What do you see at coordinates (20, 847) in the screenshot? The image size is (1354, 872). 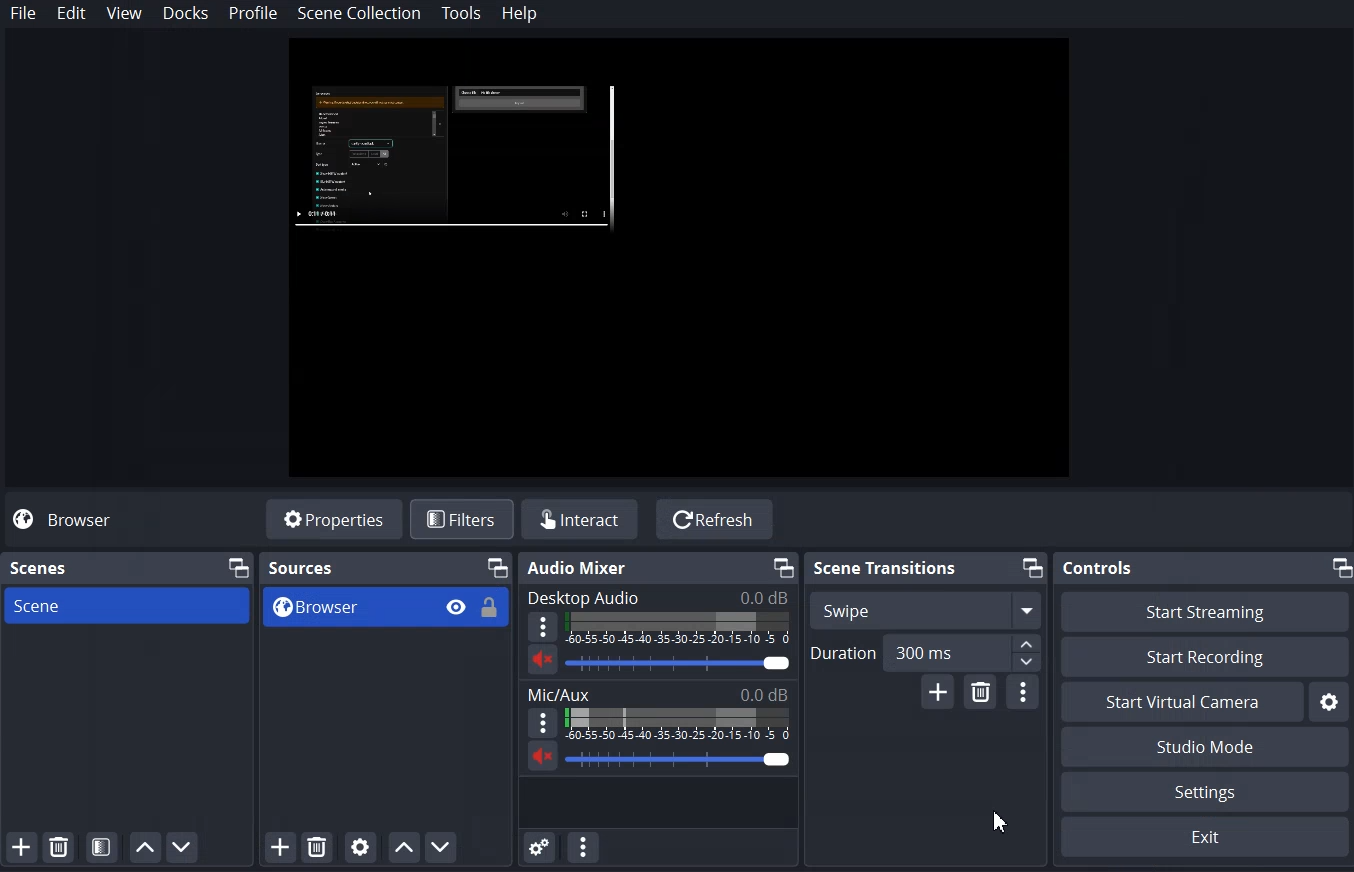 I see `Add Scene` at bounding box center [20, 847].